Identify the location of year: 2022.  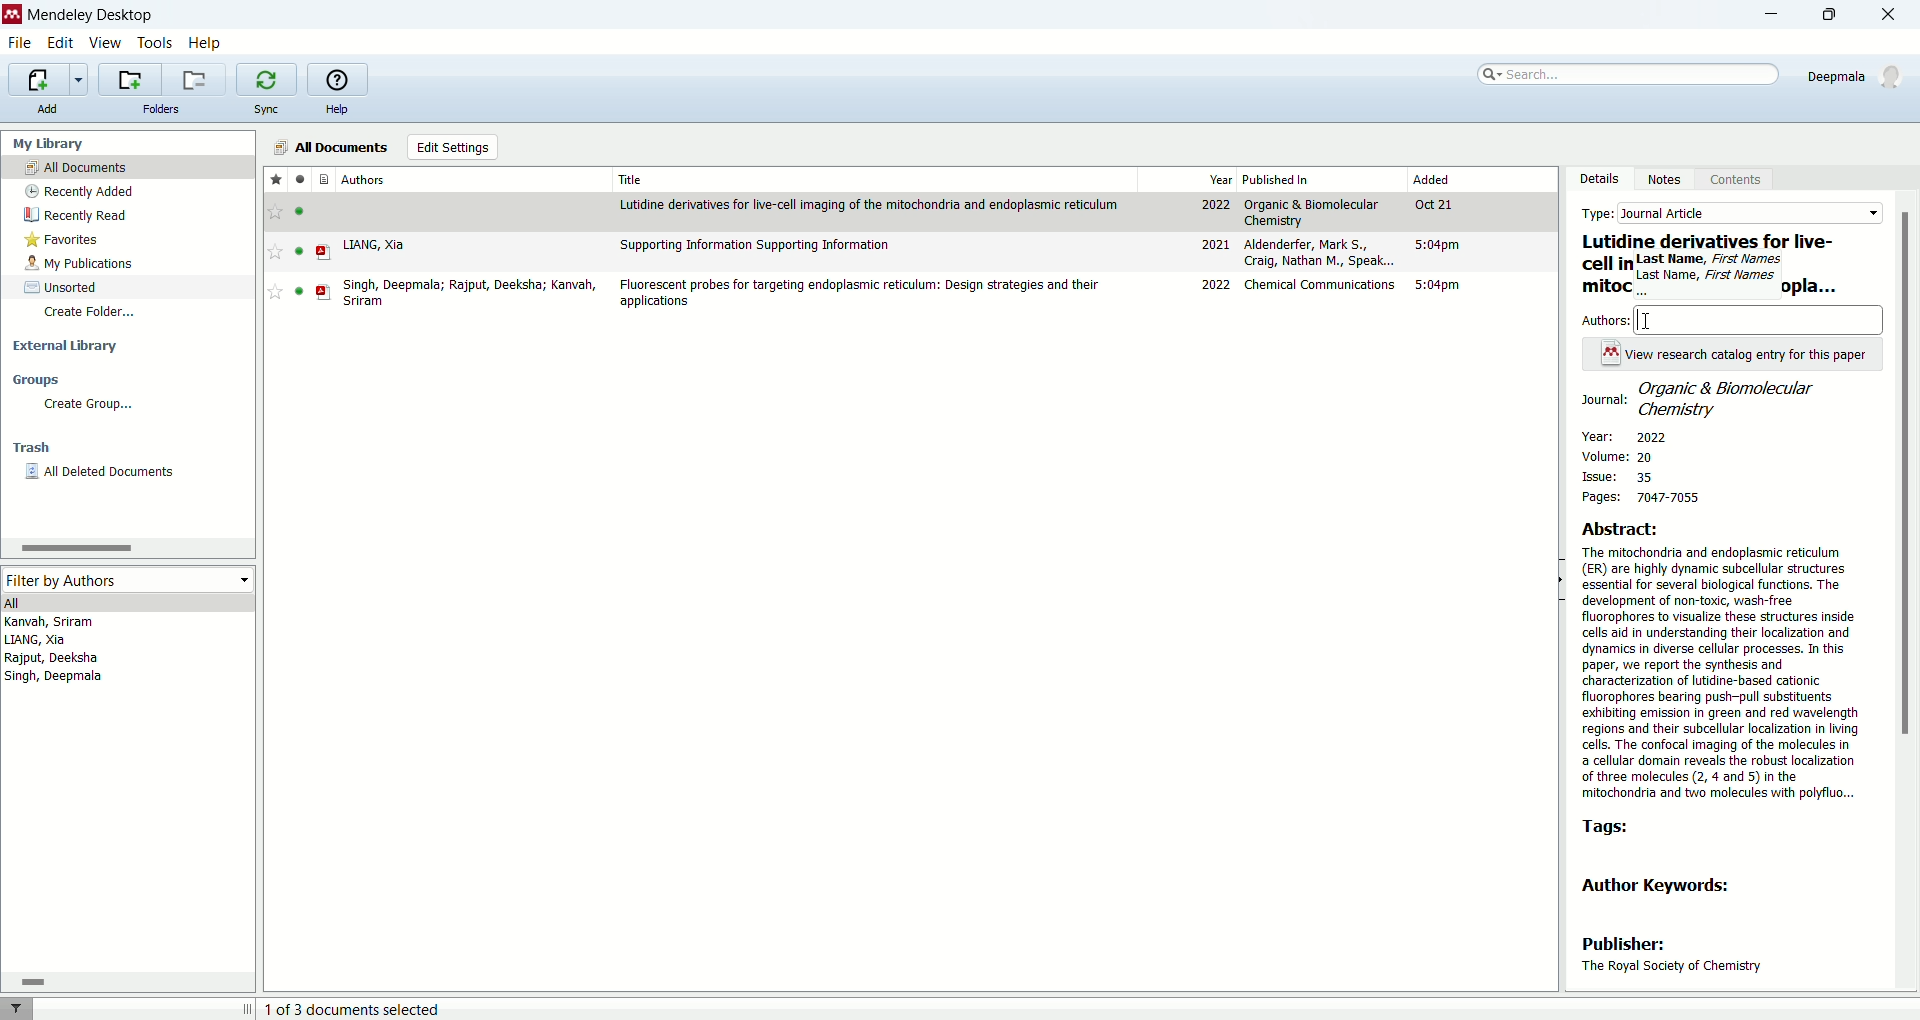
(1624, 435).